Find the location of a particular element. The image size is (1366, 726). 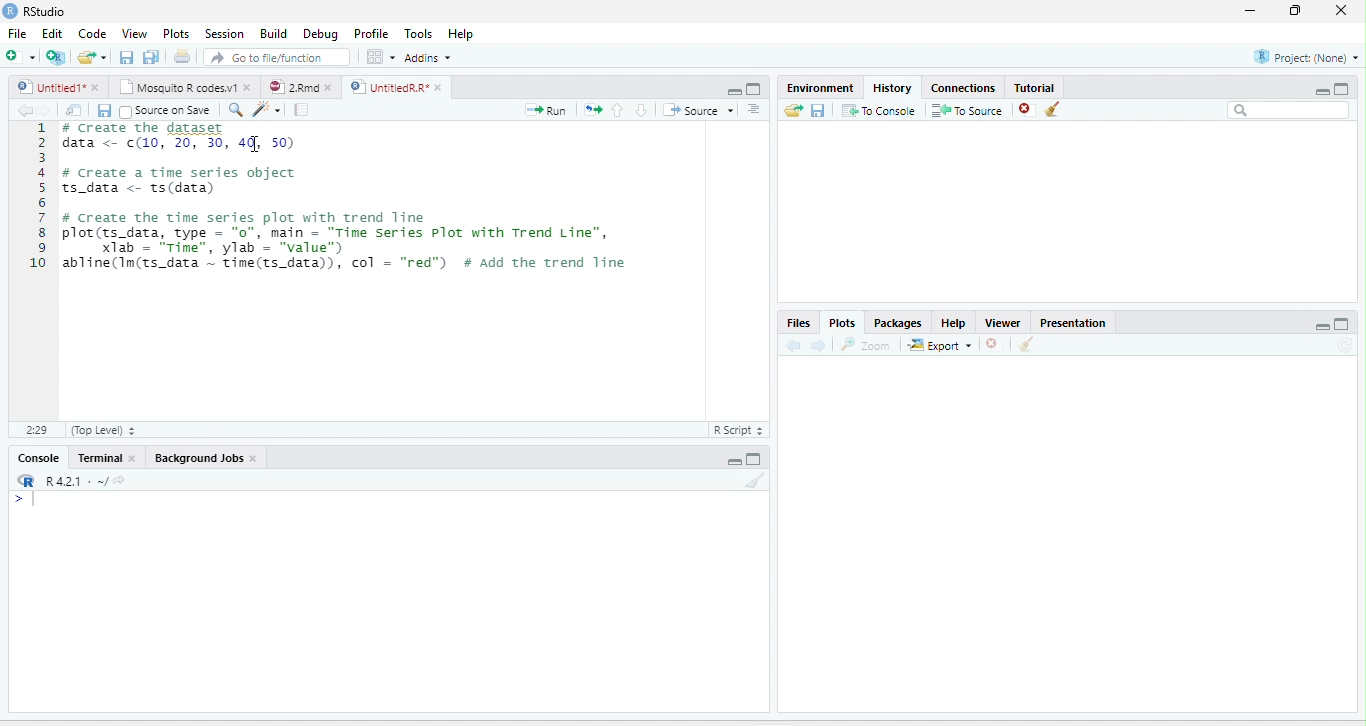

Remove the selected history entries is located at coordinates (1026, 109).